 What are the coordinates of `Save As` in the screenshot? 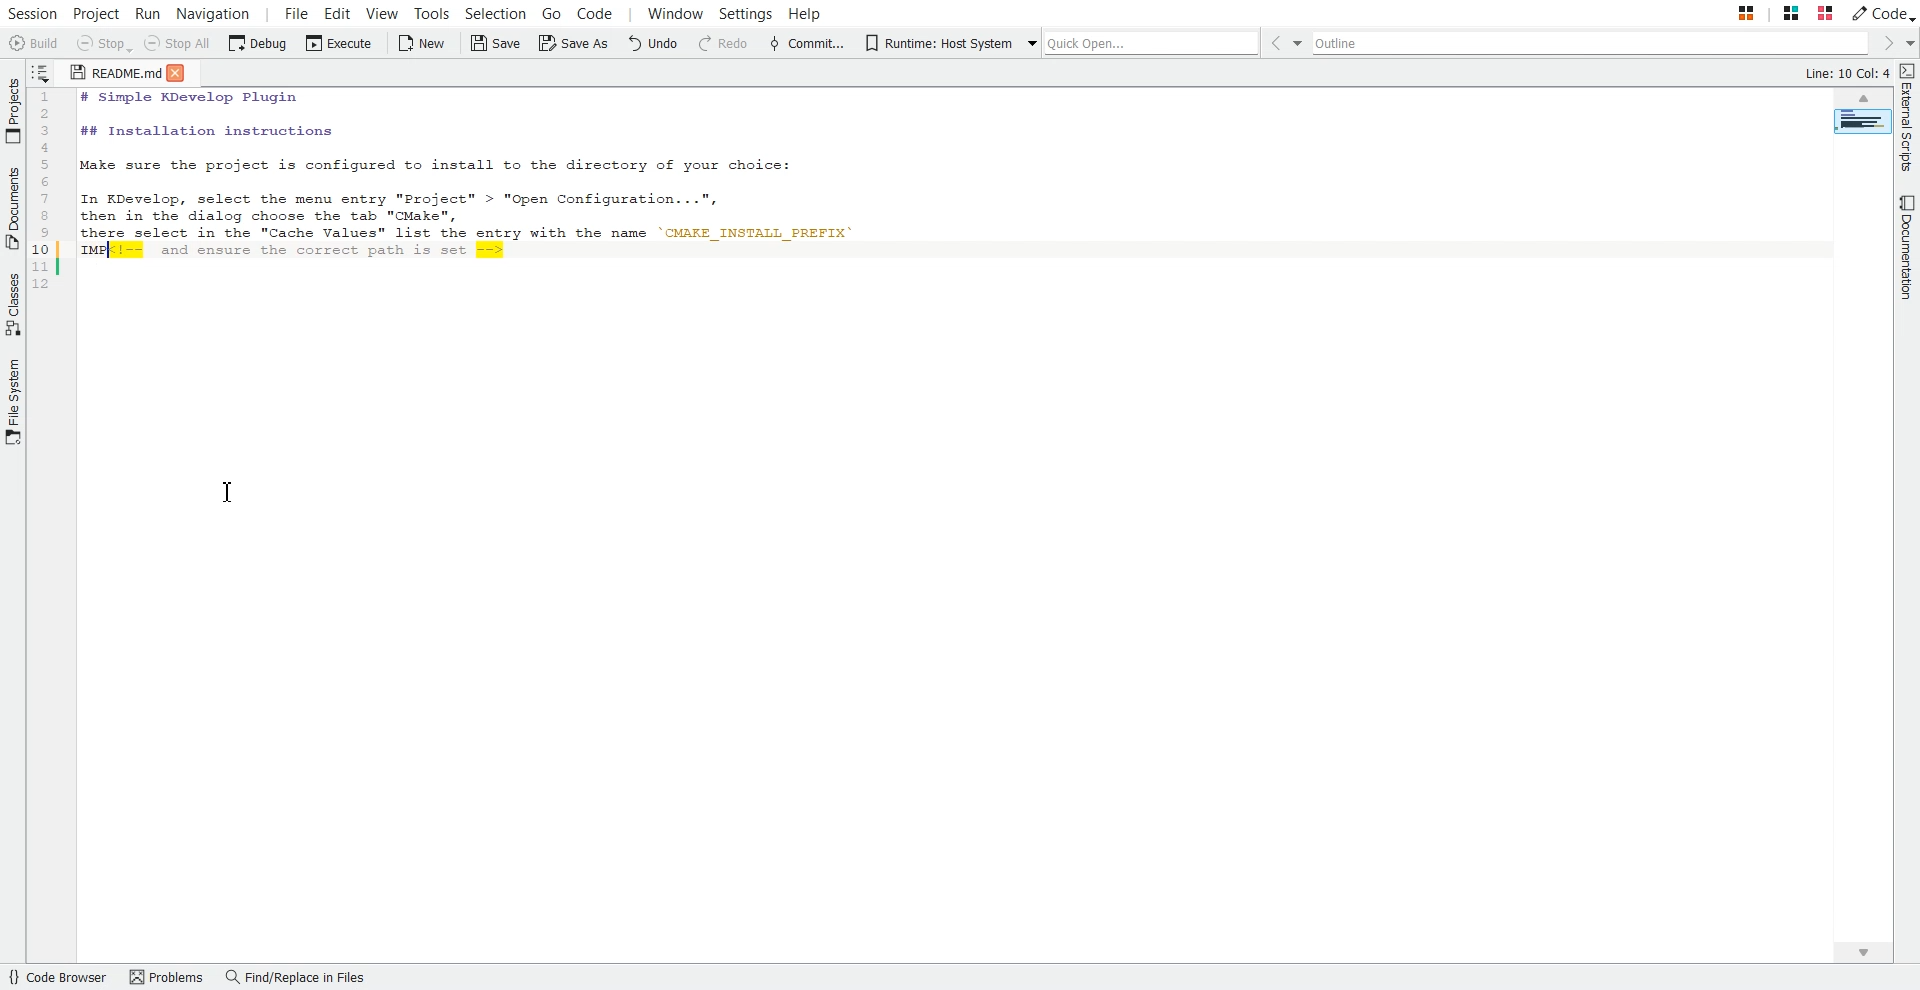 It's located at (572, 44).